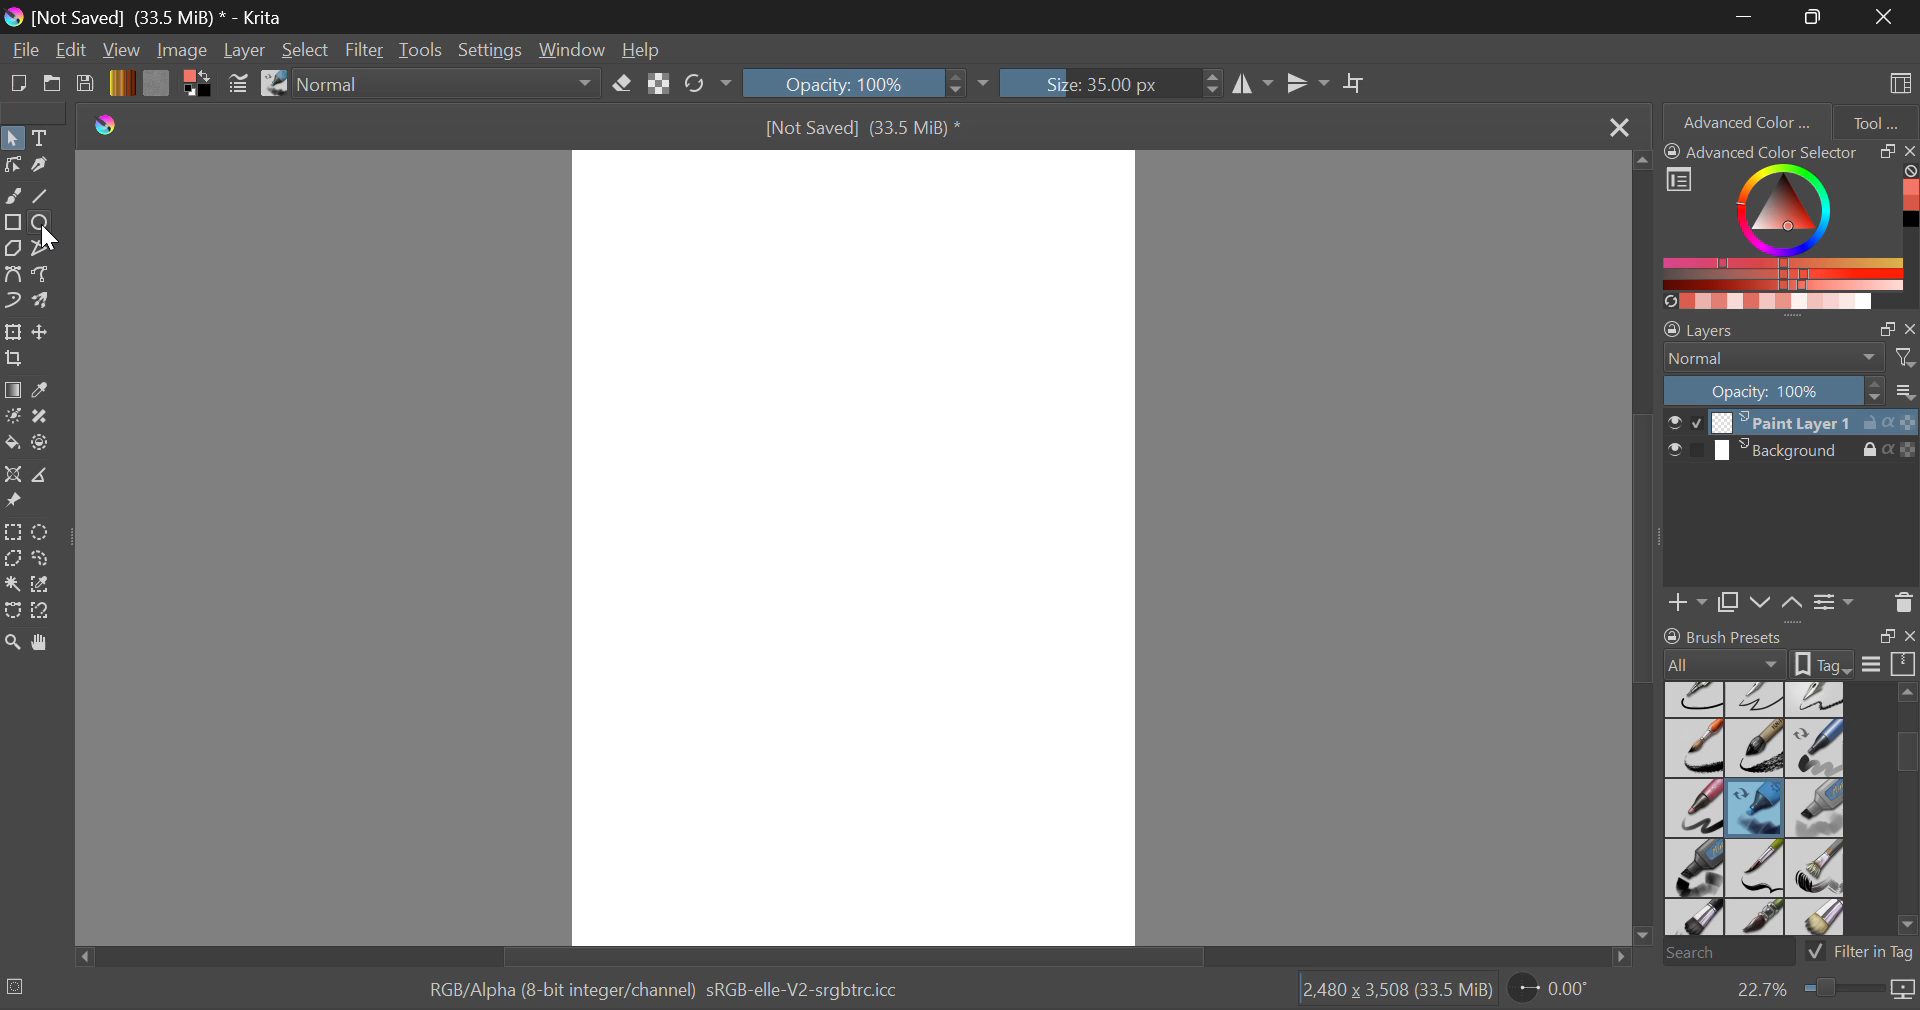  Describe the element at coordinates (46, 391) in the screenshot. I see `Eyedropper` at that location.